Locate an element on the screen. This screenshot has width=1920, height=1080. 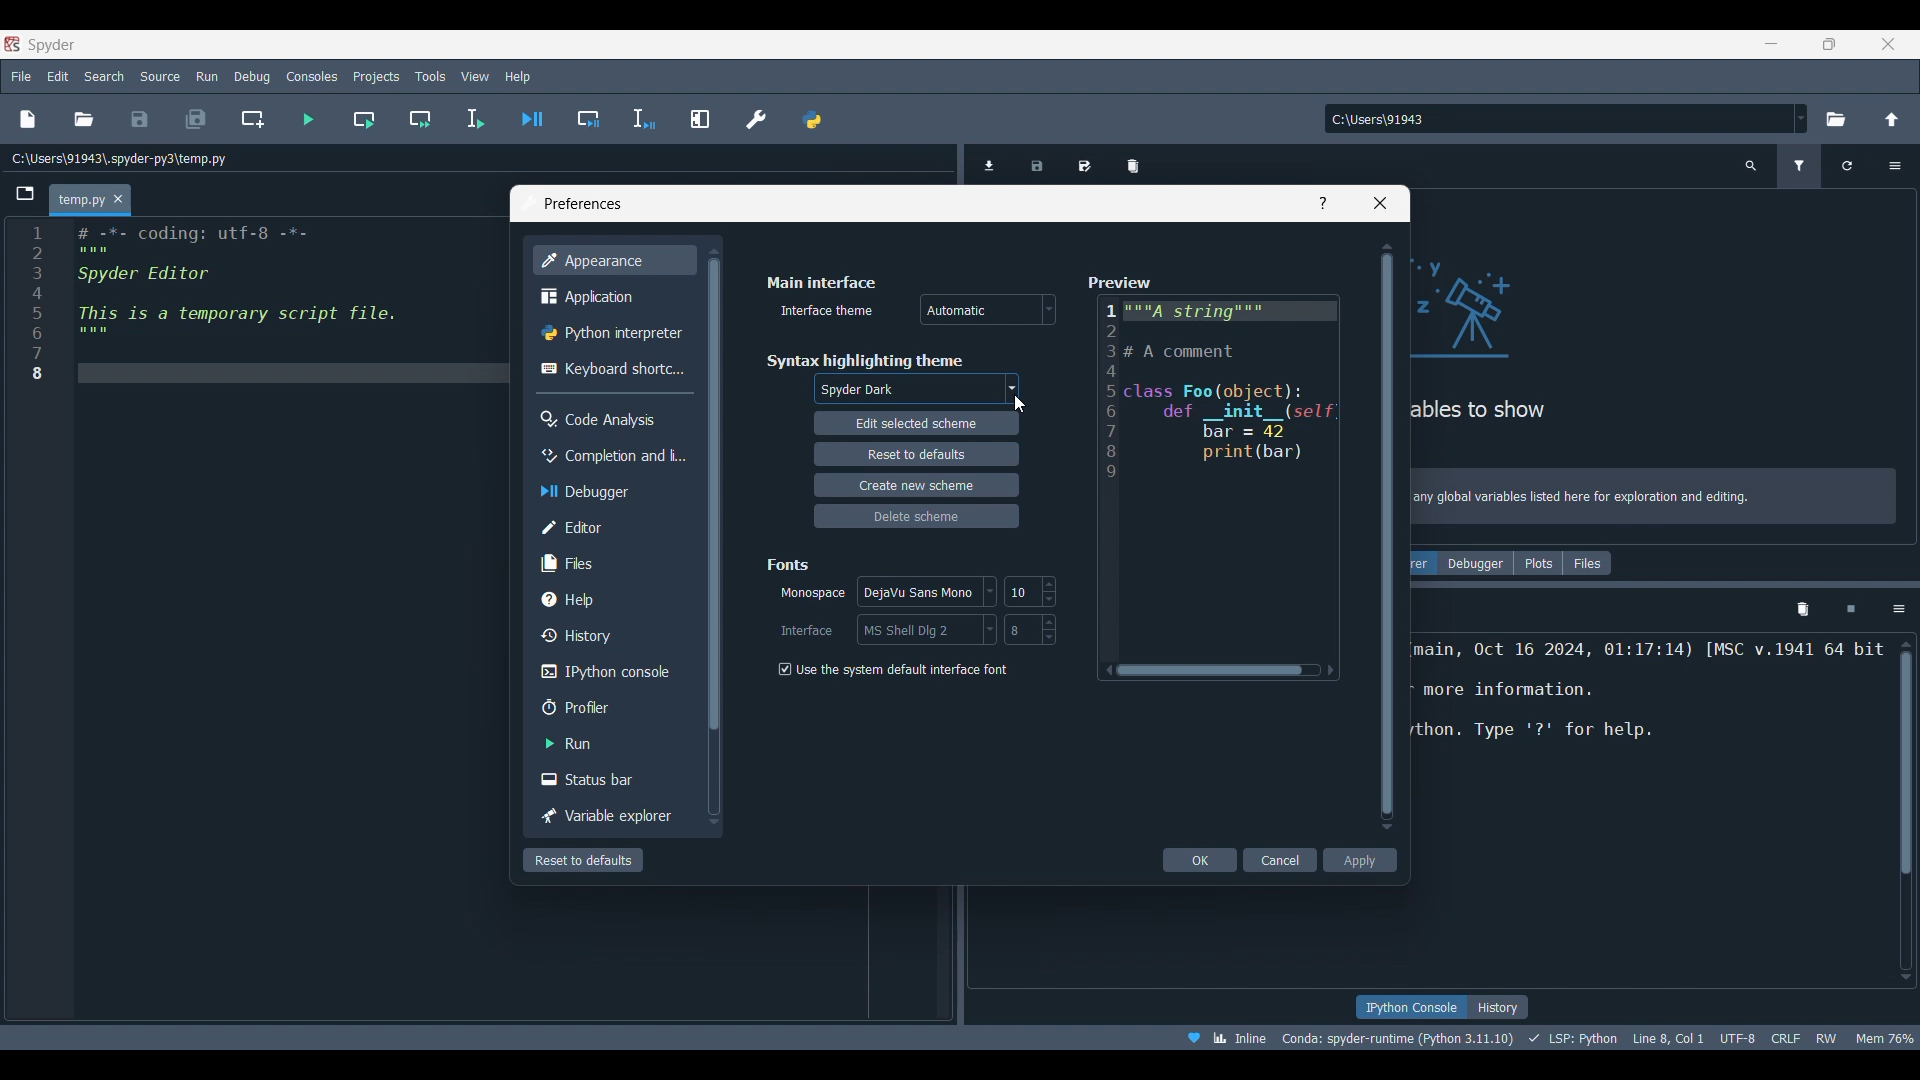
Source menu is located at coordinates (161, 76).